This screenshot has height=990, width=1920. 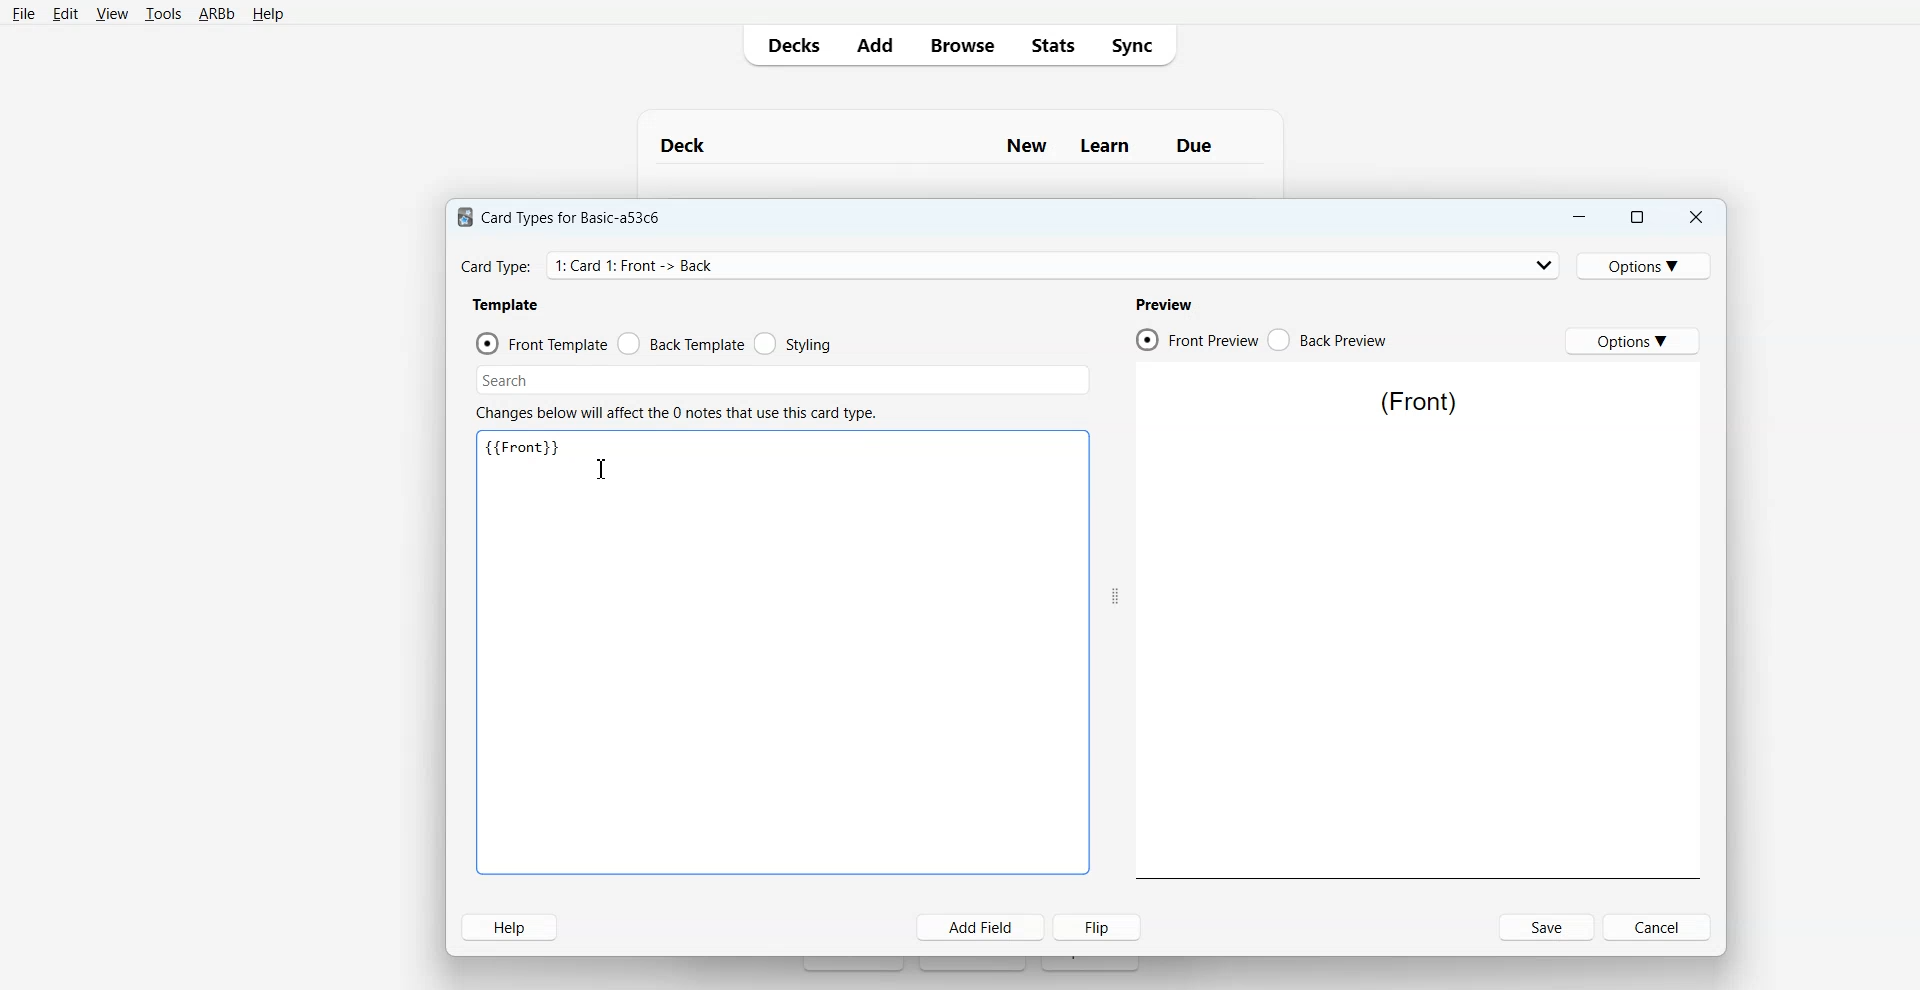 What do you see at coordinates (789, 45) in the screenshot?
I see `Decks` at bounding box center [789, 45].